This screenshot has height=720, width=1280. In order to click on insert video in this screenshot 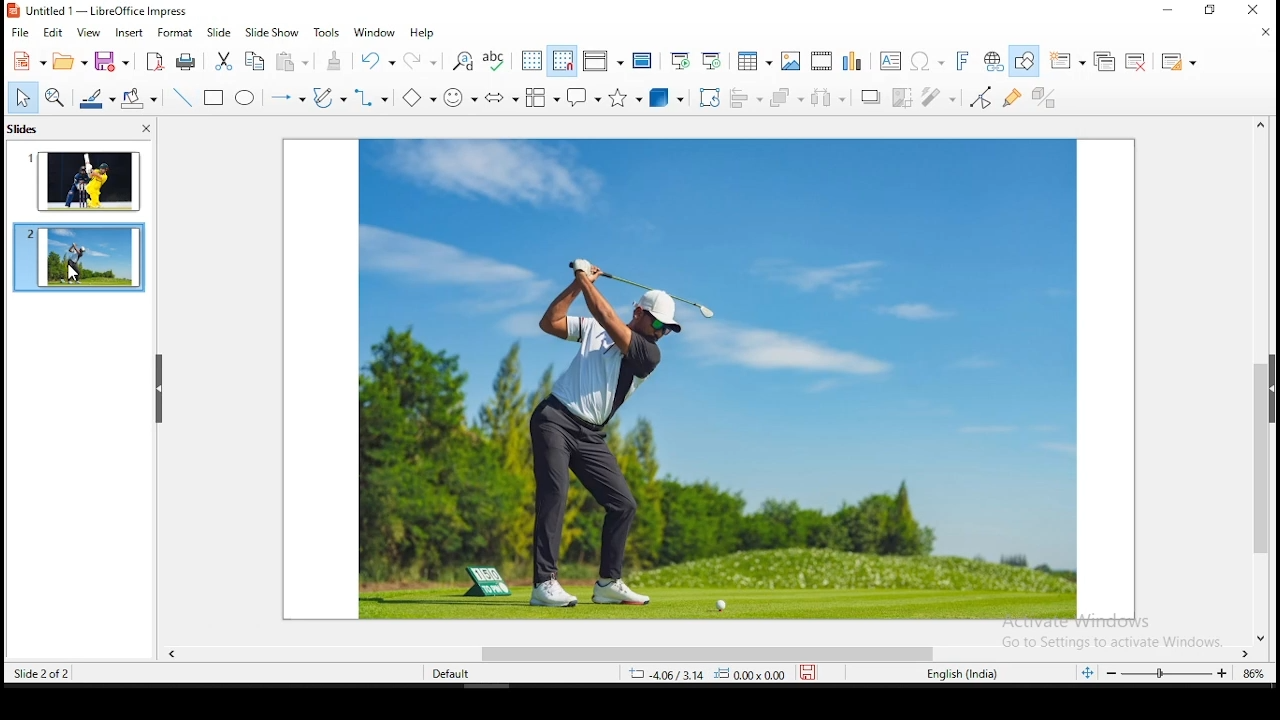, I will do `click(820, 59)`.